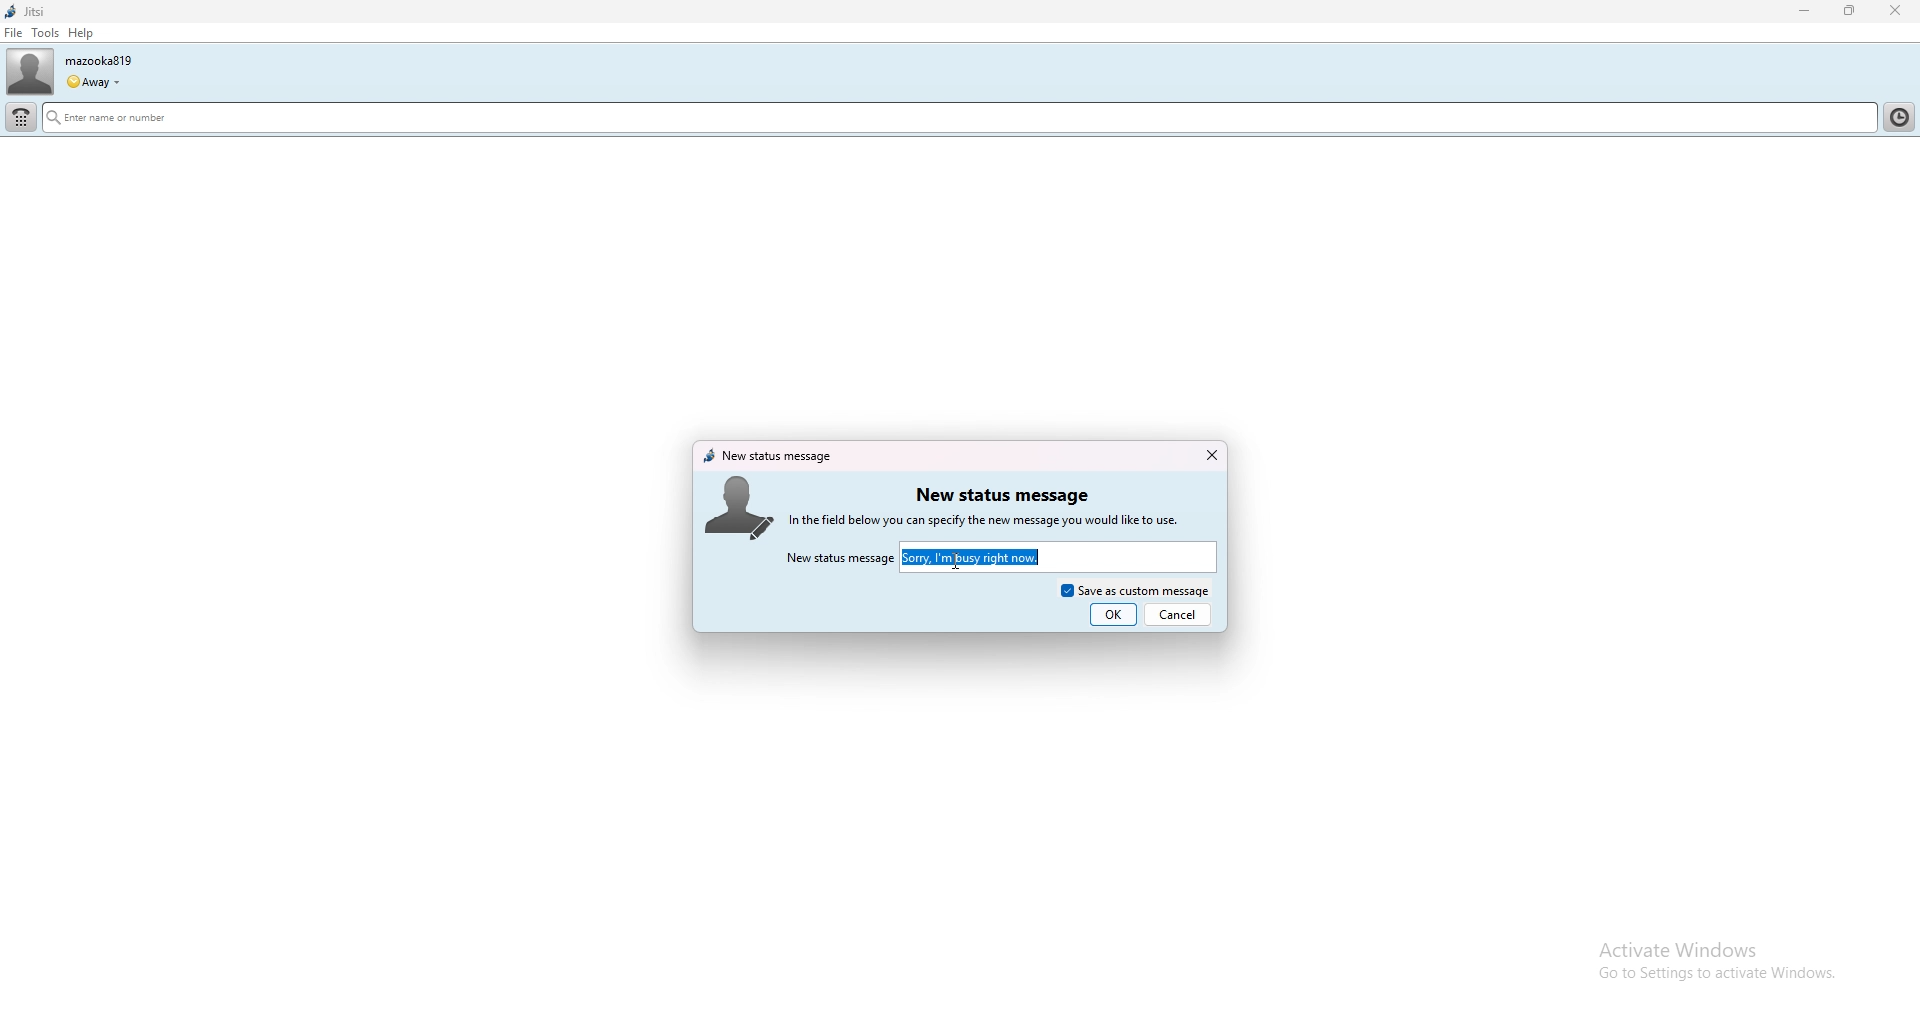  What do you see at coordinates (1210, 455) in the screenshot?
I see `close` at bounding box center [1210, 455].